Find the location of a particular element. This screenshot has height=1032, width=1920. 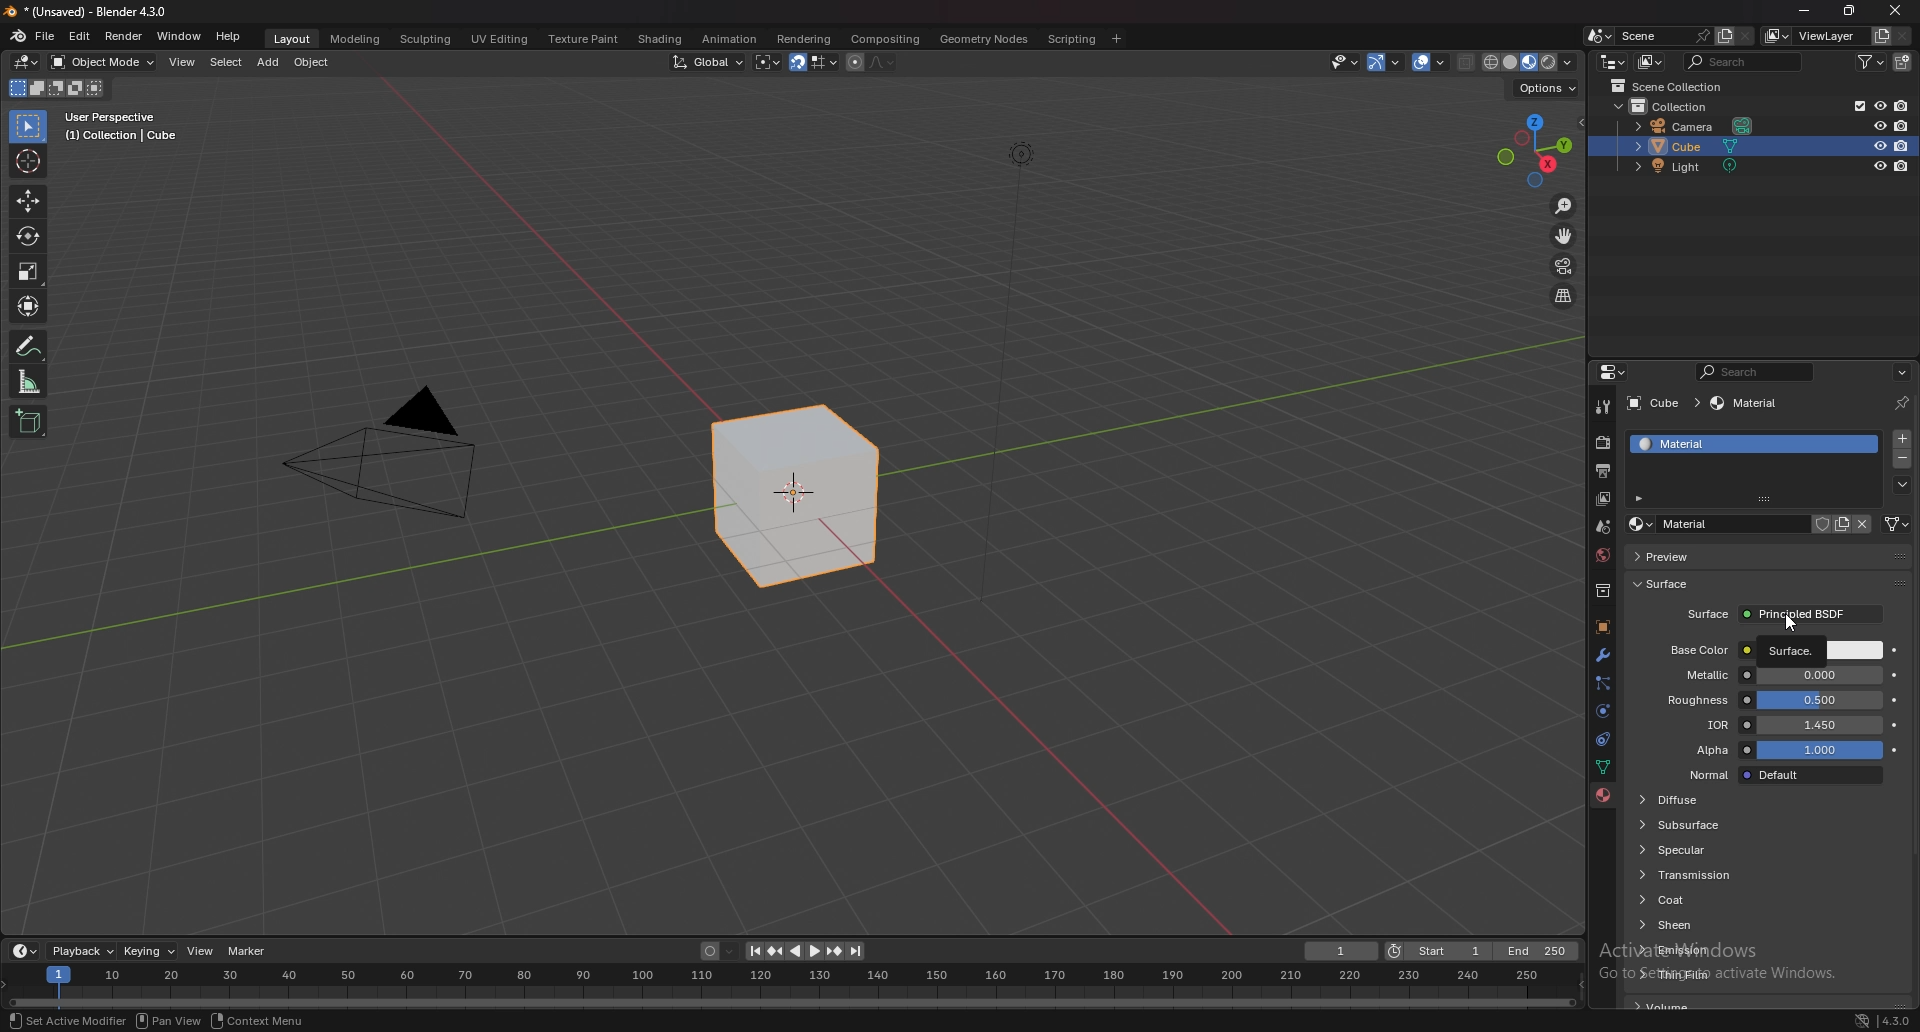

preview is located at coordinates (1700, 556).